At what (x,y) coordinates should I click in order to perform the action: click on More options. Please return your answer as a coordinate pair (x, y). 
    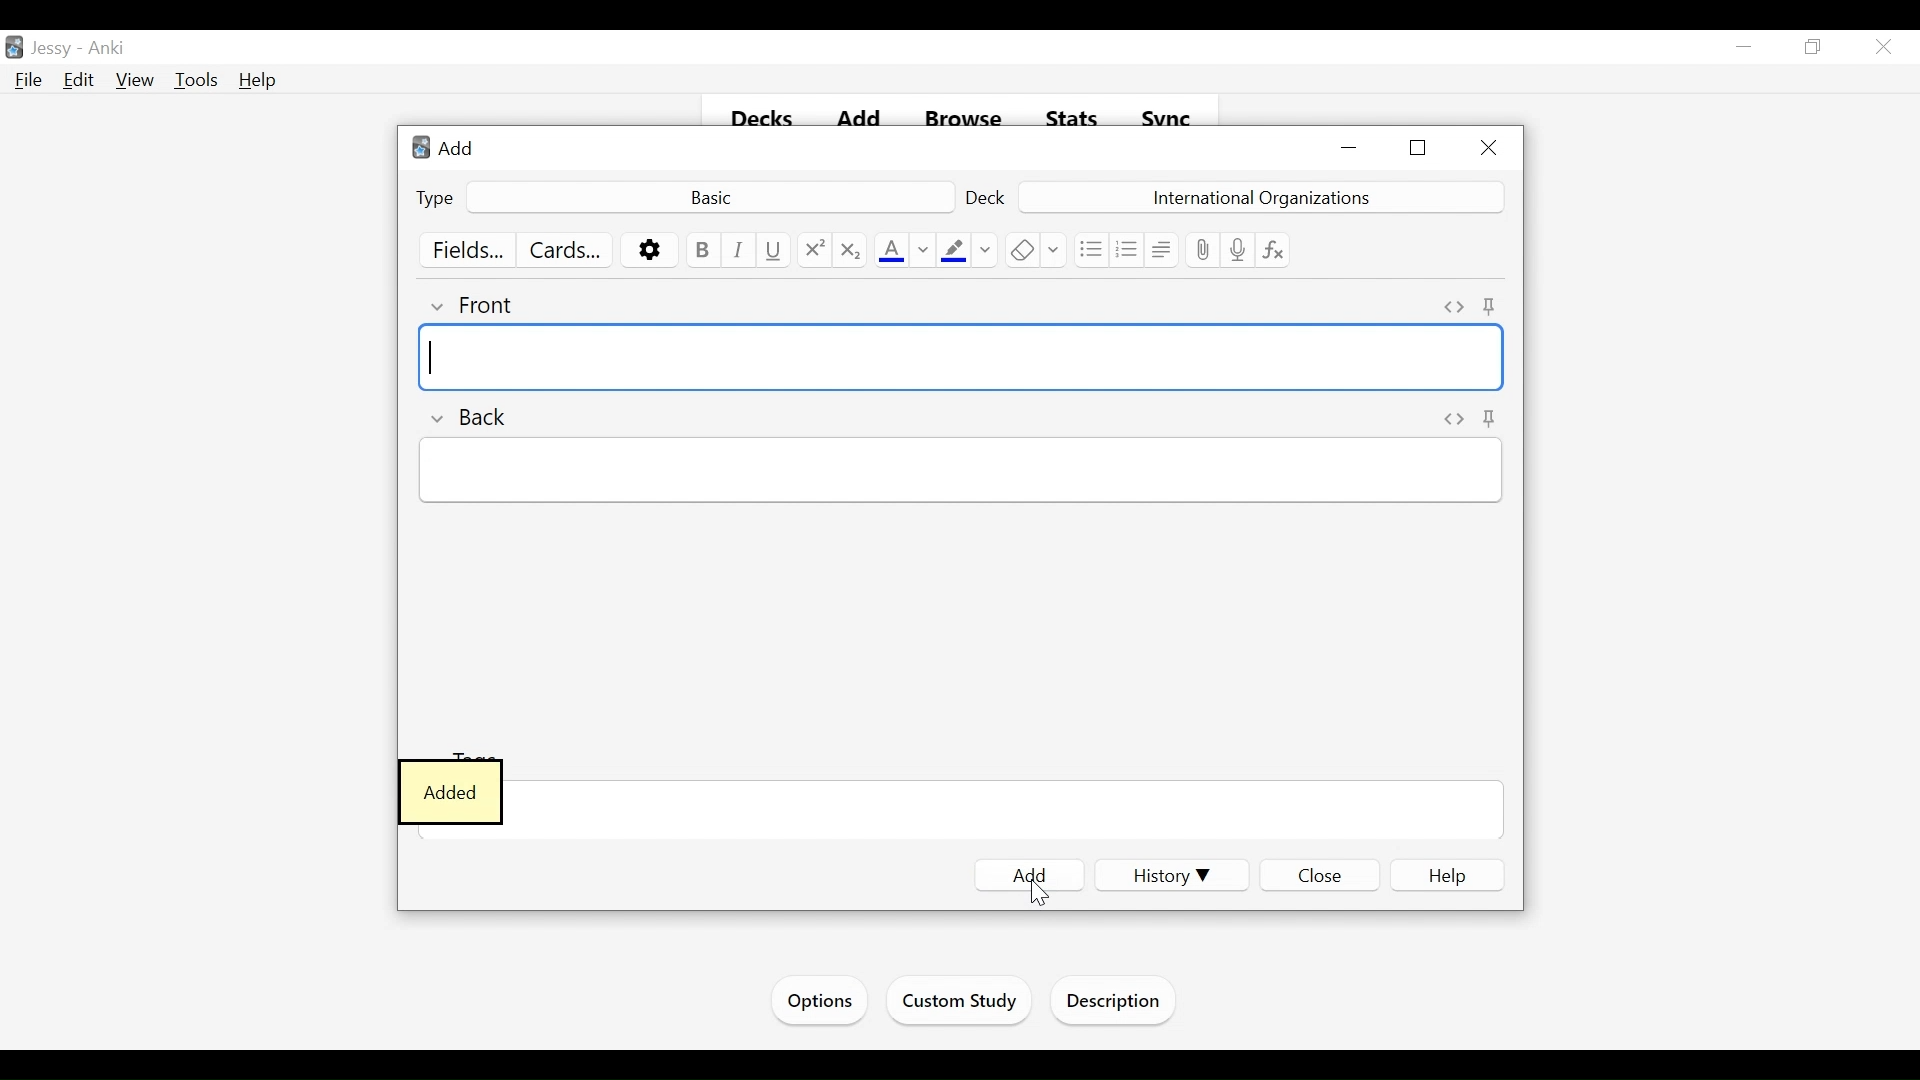
    Looking at the image, I should click on (649, 250).